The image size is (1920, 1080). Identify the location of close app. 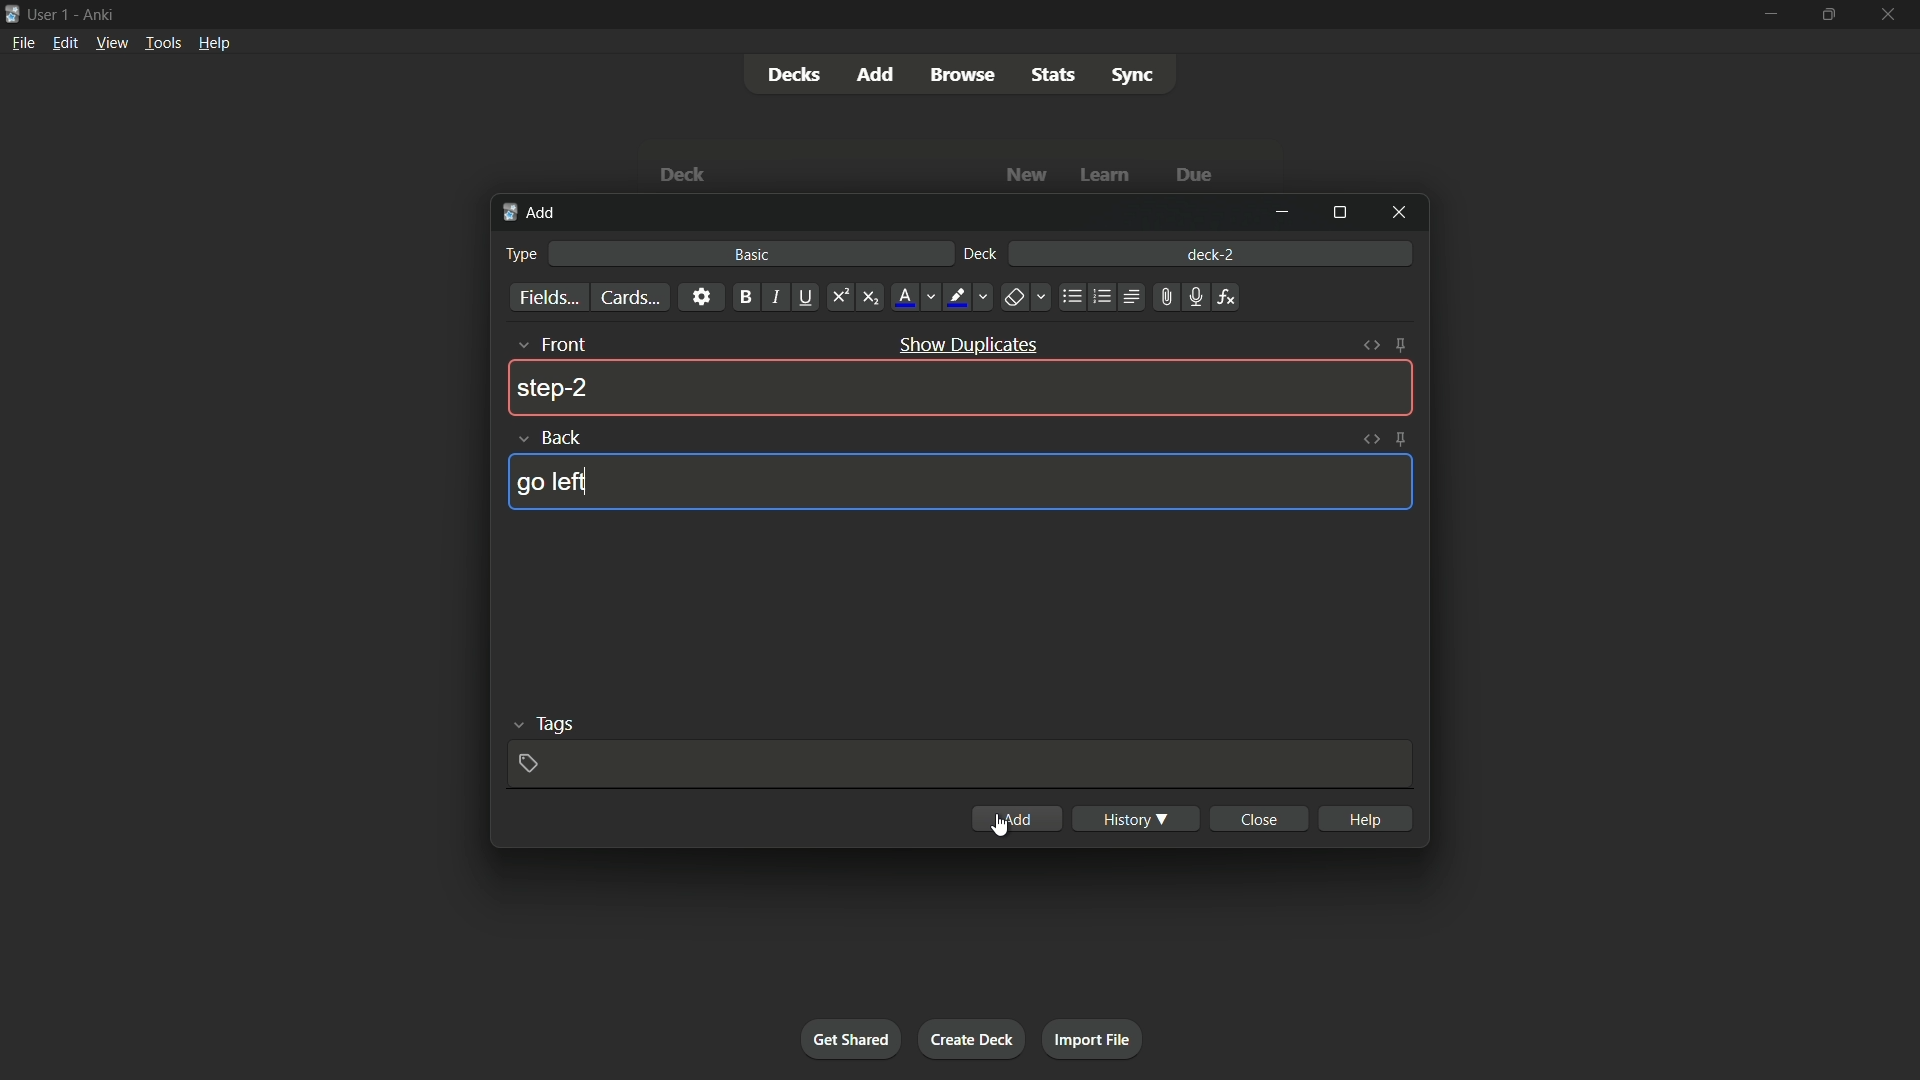
(1889, 14).